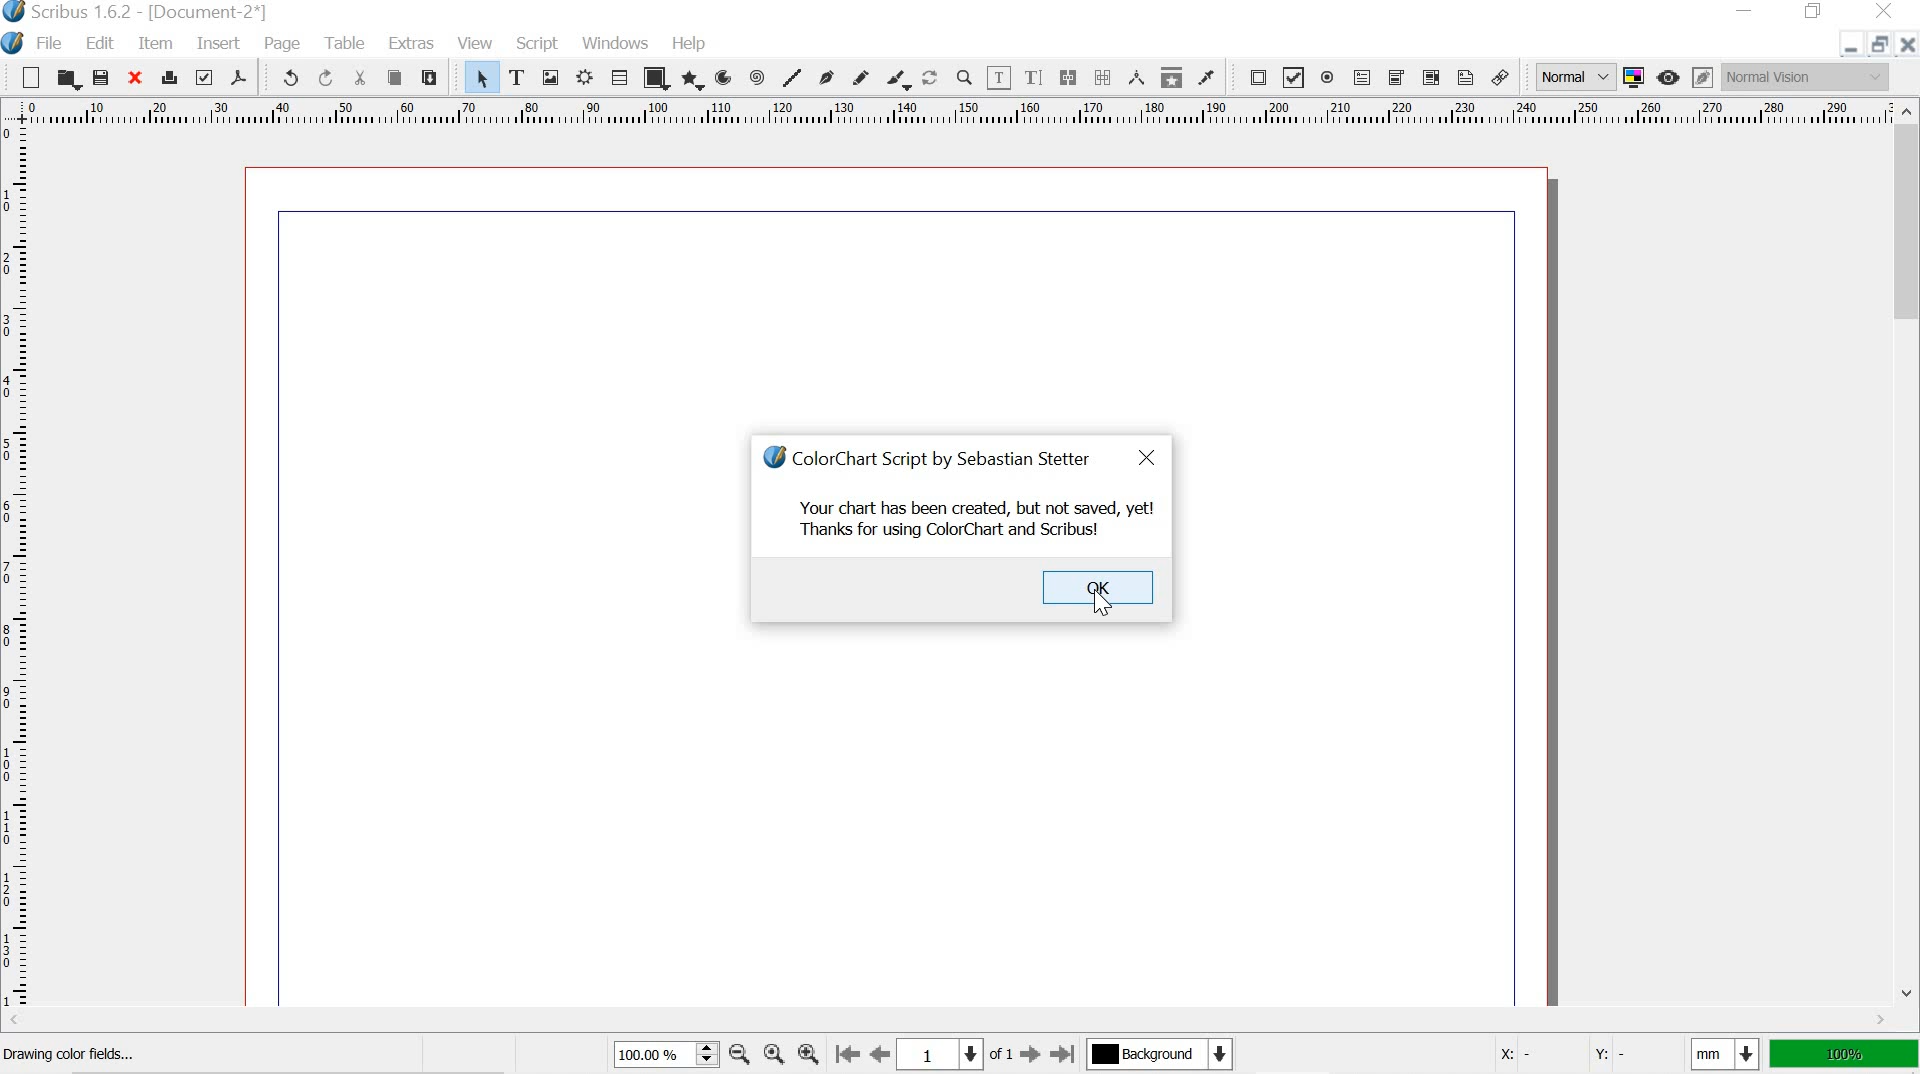 The height and width of the screenshot is (1074, 1920). Describe the element at coordinates (1844, 1054) in the screenshot. I see `100%` at that location.